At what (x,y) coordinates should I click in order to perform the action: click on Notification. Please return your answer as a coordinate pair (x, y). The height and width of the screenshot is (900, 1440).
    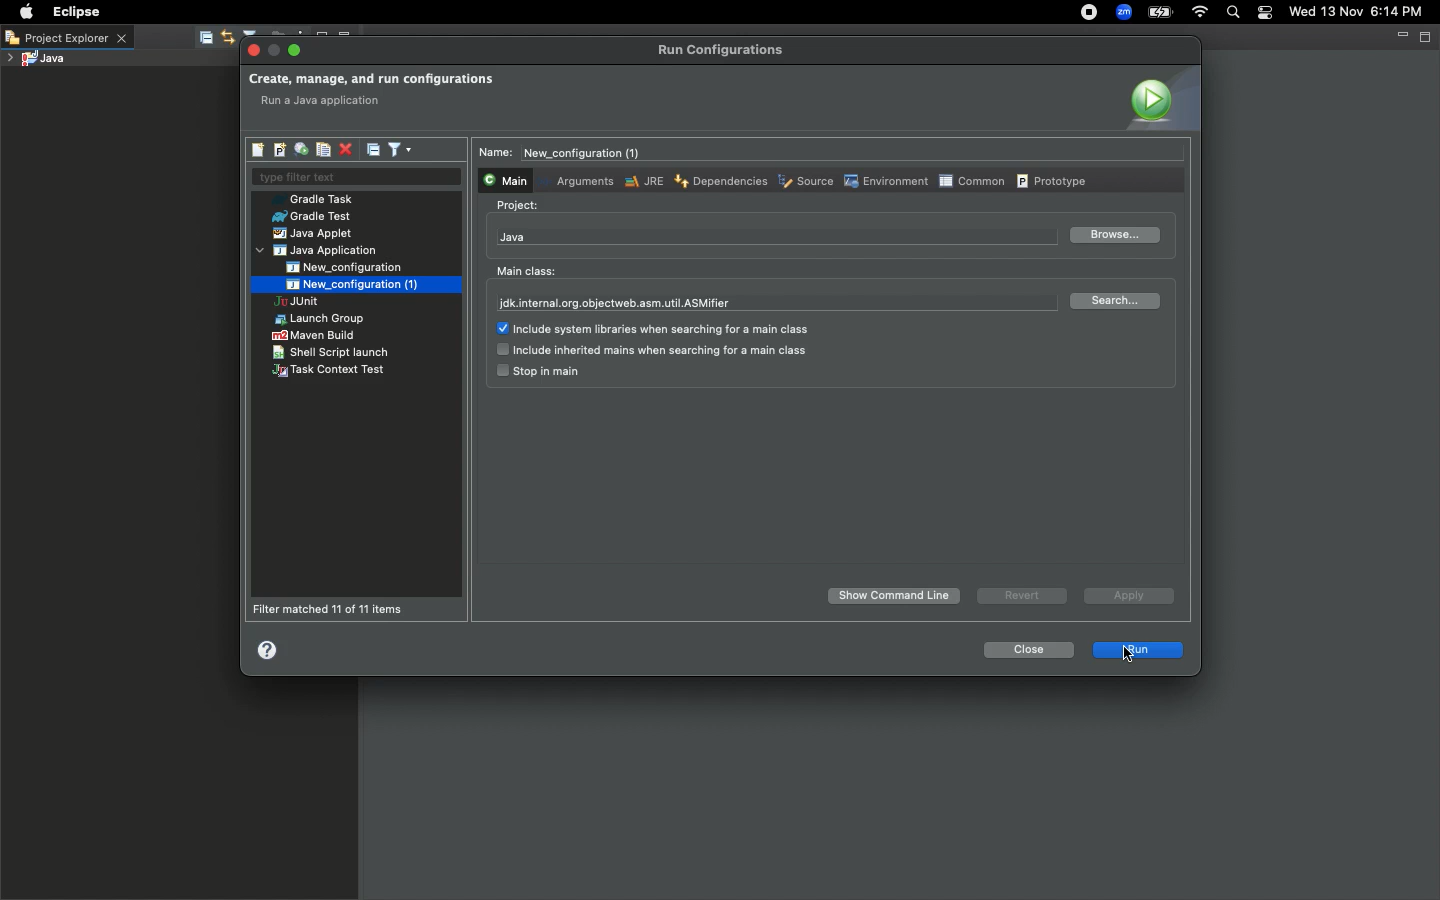
    Looking at the image, I should click on (1266, 13).